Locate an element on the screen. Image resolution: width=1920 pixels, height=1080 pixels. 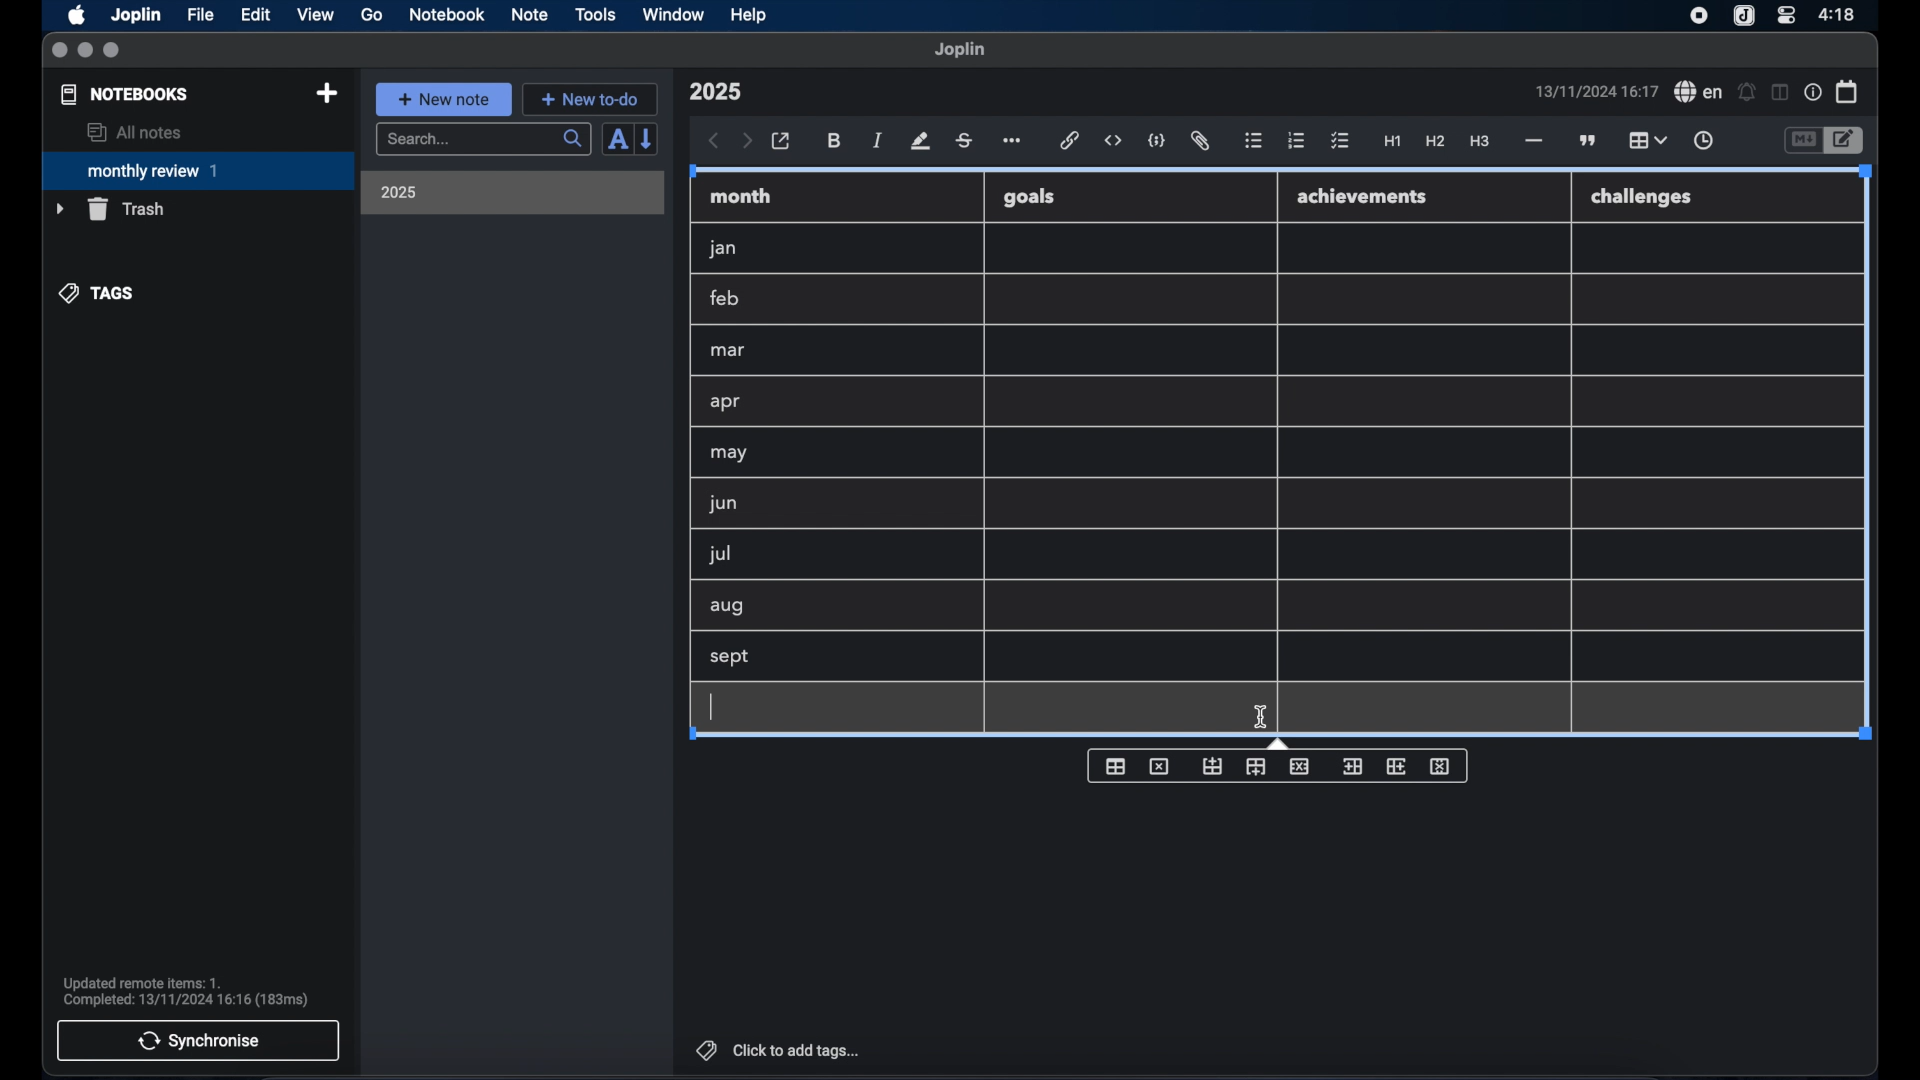
month is located at coordinates (741, 196).